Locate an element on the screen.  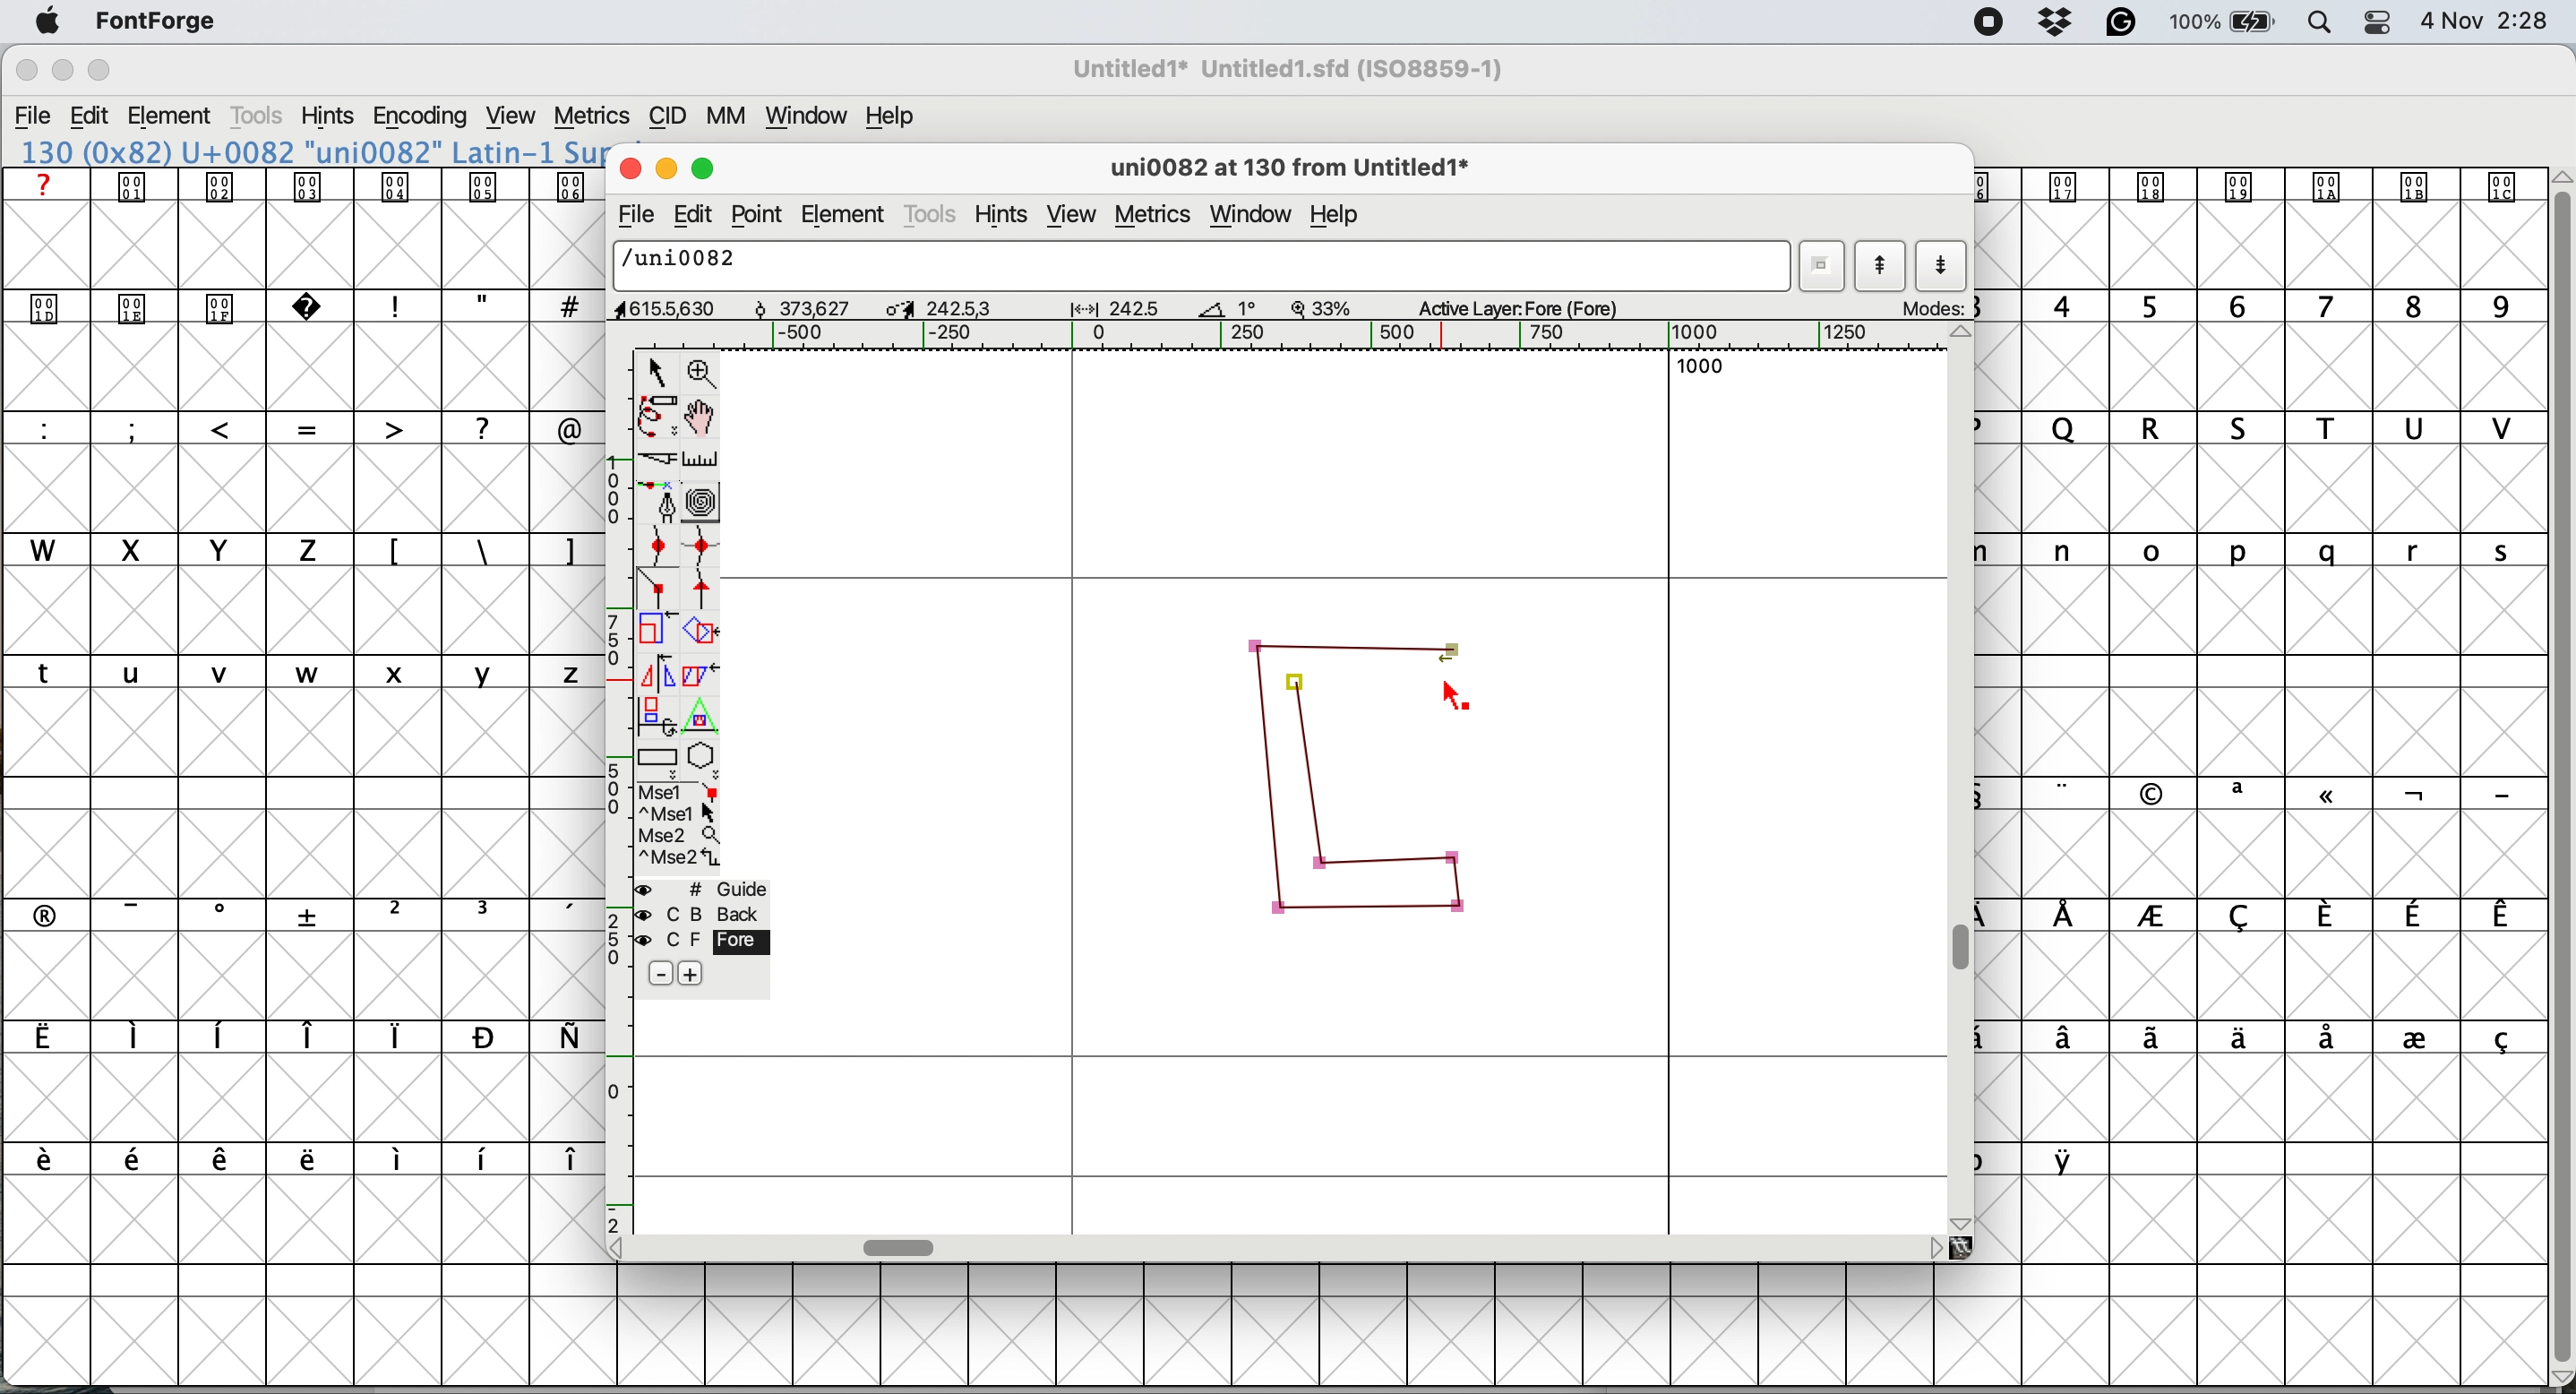
corner points connected is located at coordinates (1357, 911).